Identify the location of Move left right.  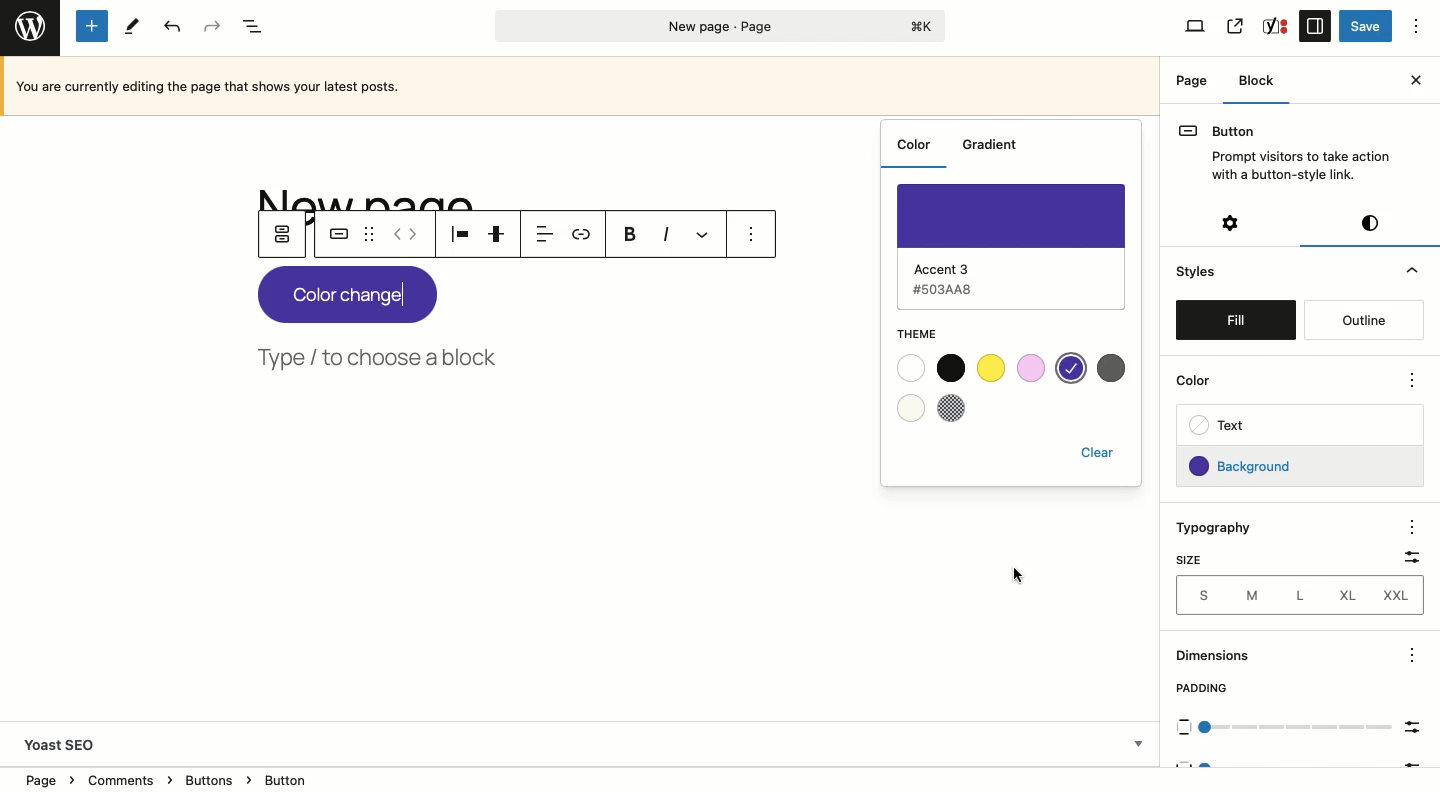
(405, 235).